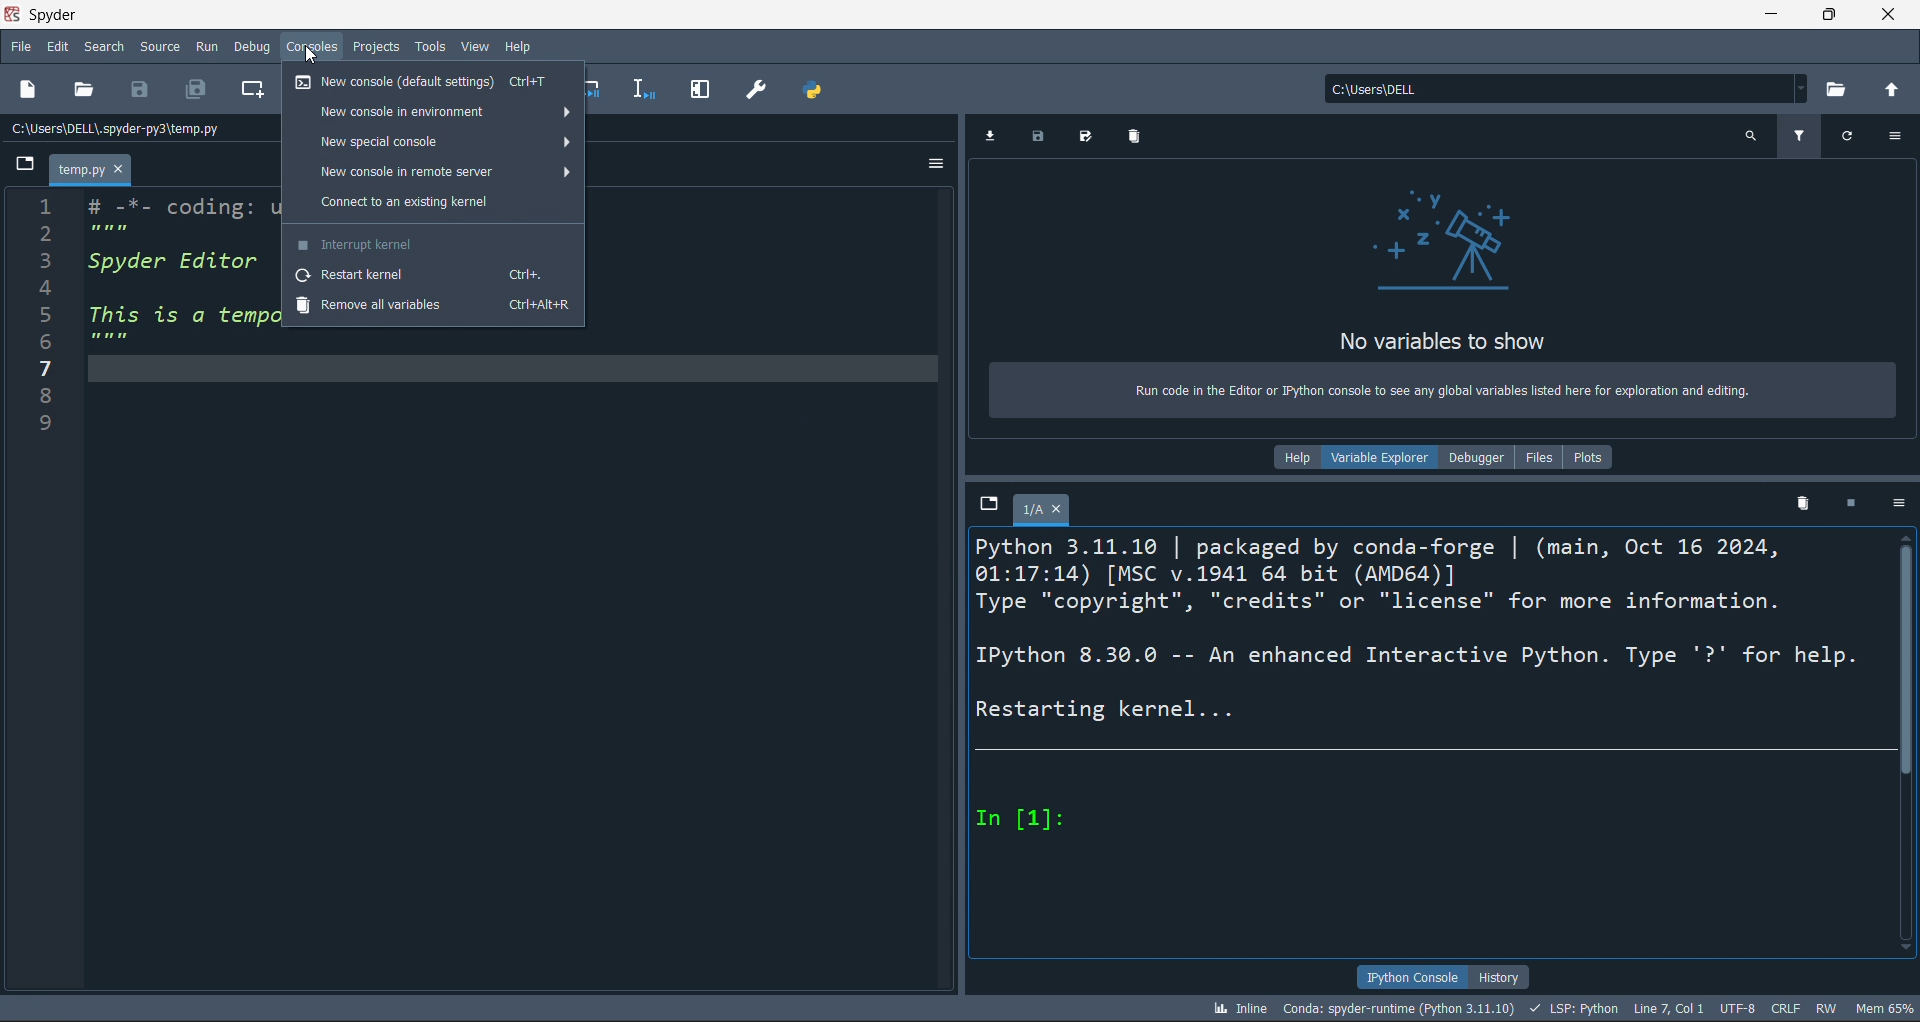  Describe the element at coordinates (159, 47) in the screenshot. I see `source` at that location.